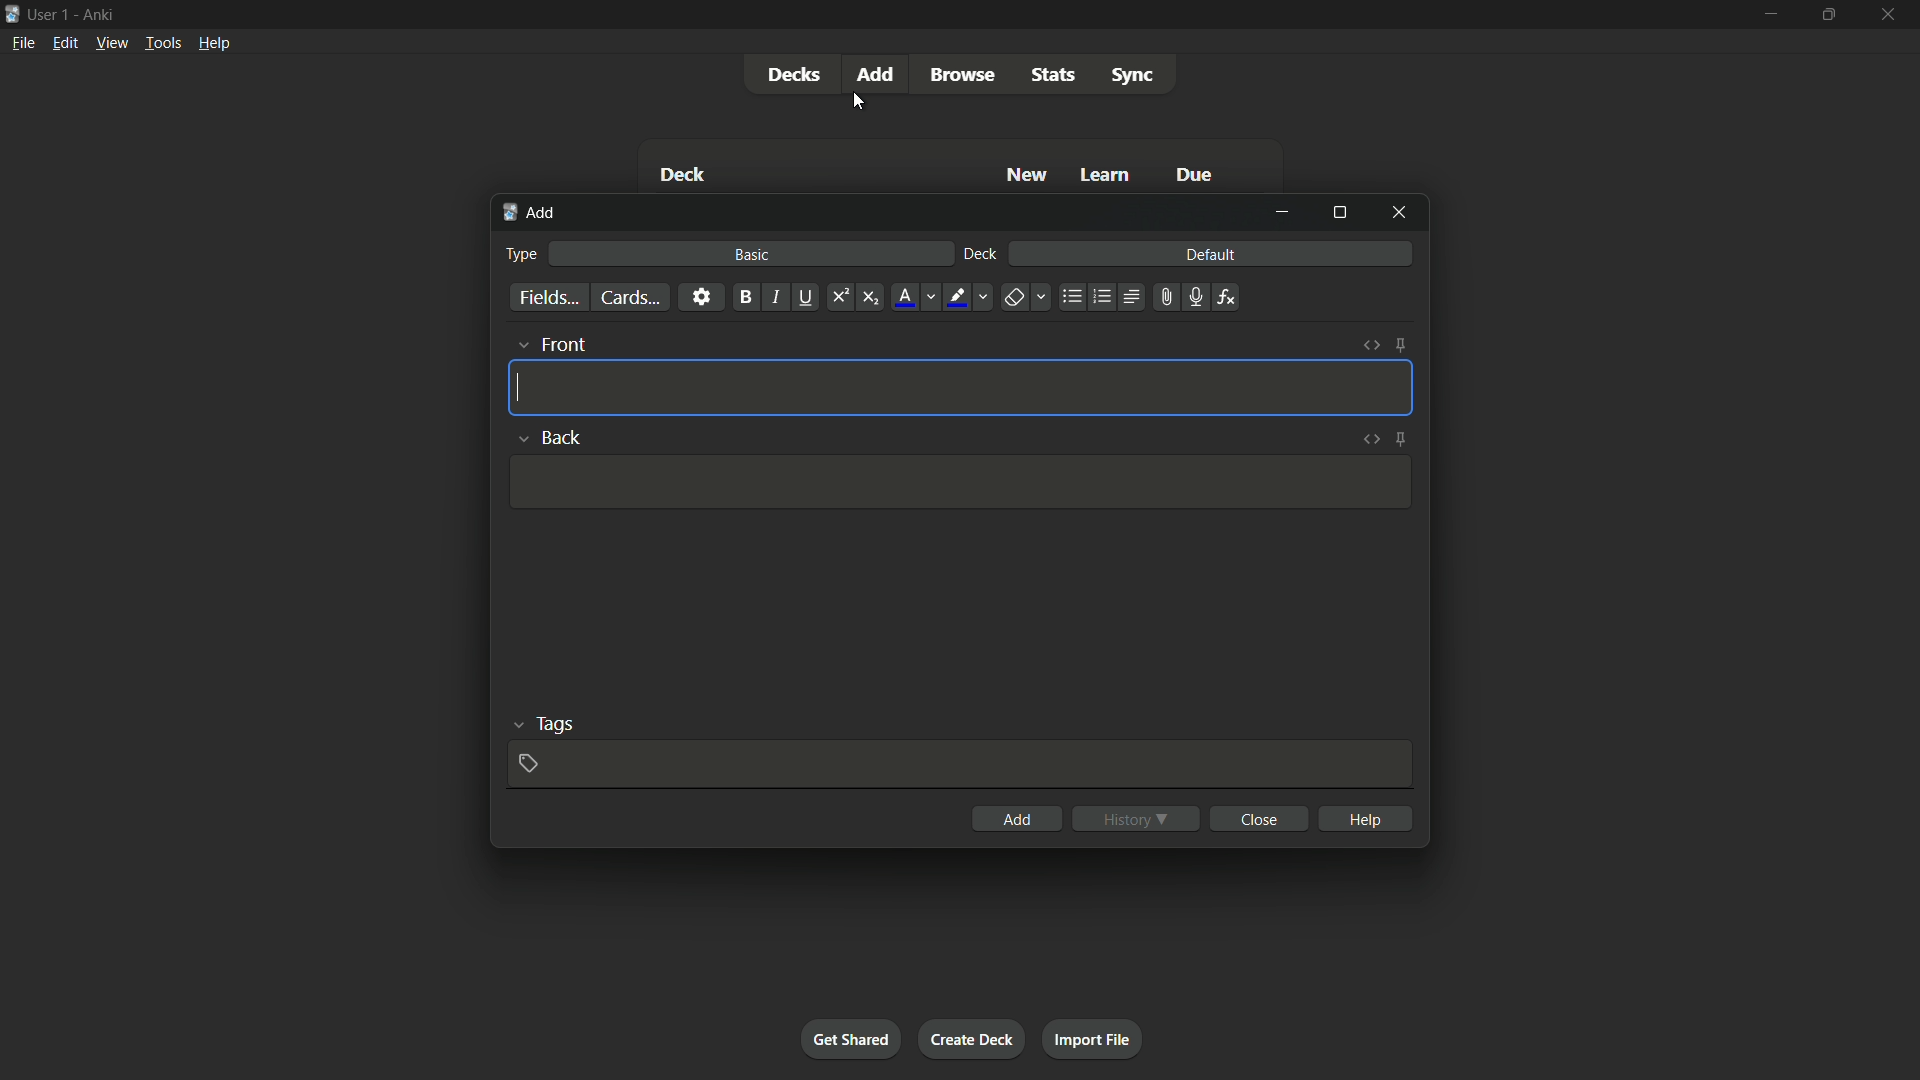 This screenshot has width=1920, height=1080. What do you see at coordinates (1018, 819) in the screenshot?
I see `add` at bounding box center [1018, 819].